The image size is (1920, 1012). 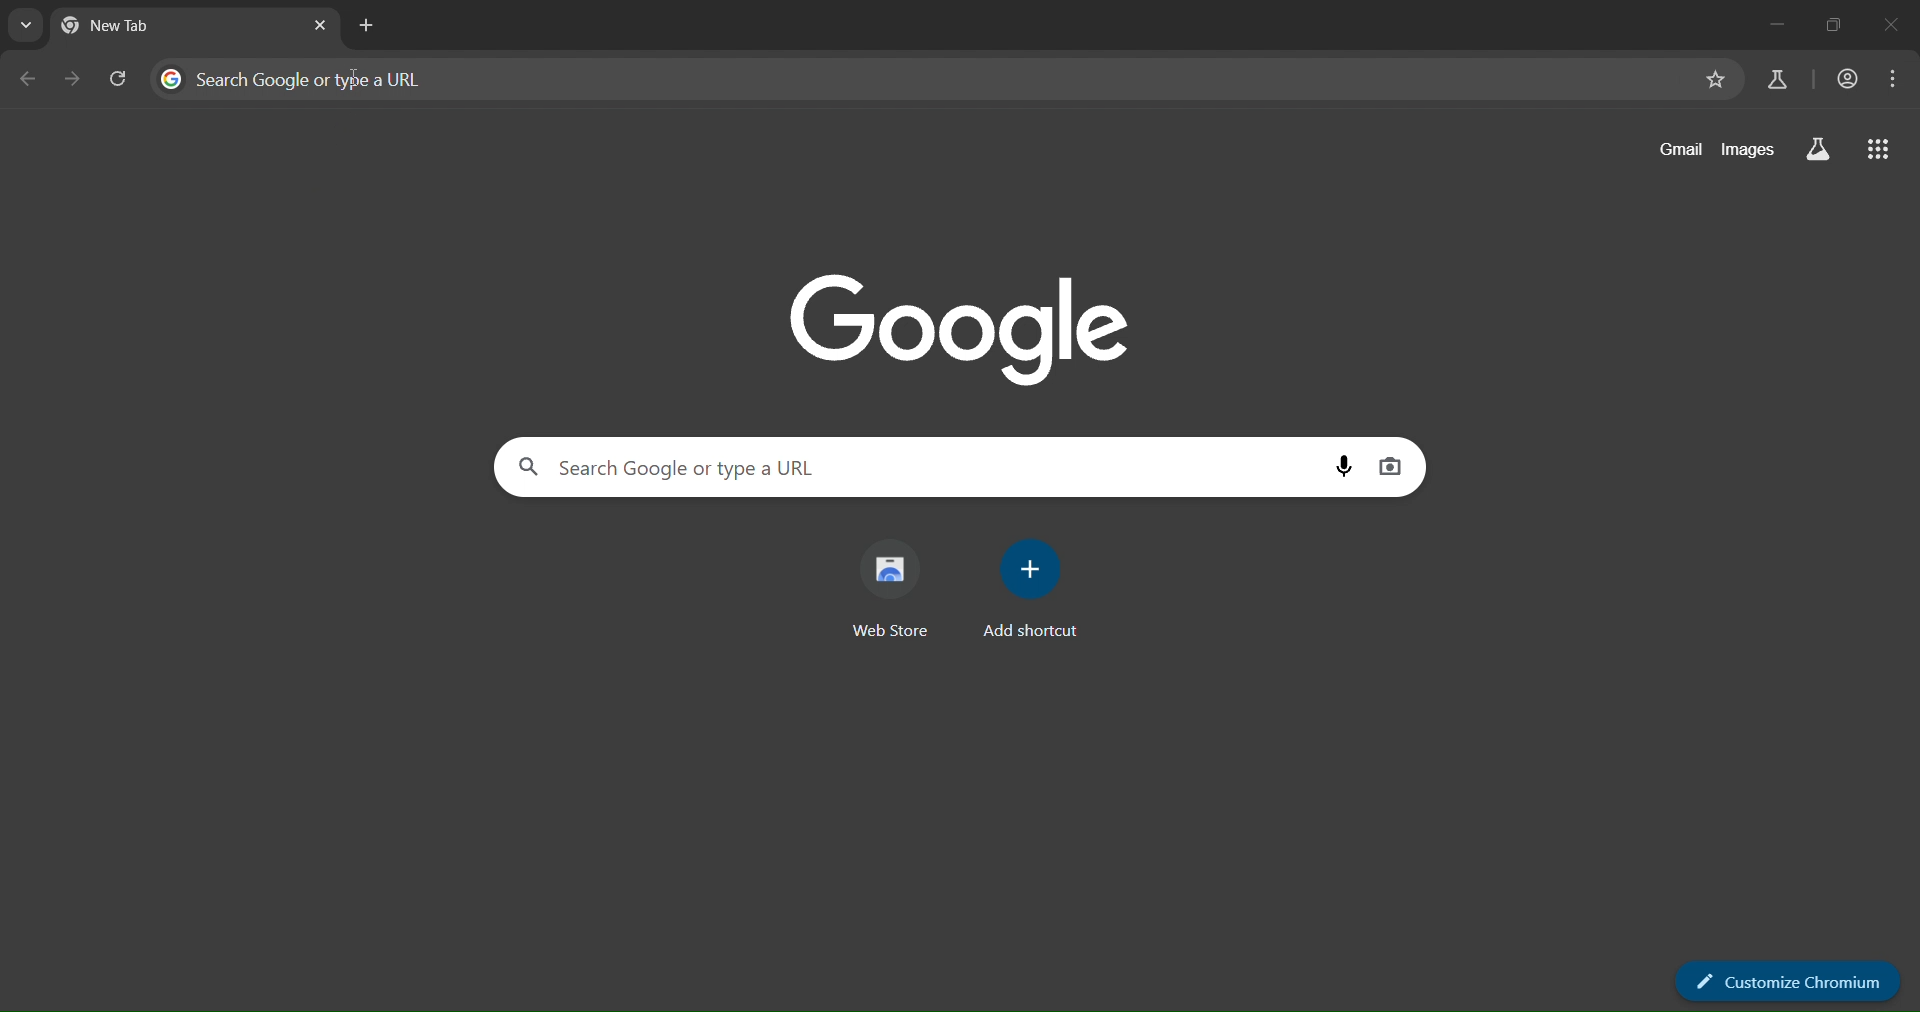 What do you see at coordinates (1031, 591) in the screenshot?
I see `add shortcut` at bounding box center [1031, 591].